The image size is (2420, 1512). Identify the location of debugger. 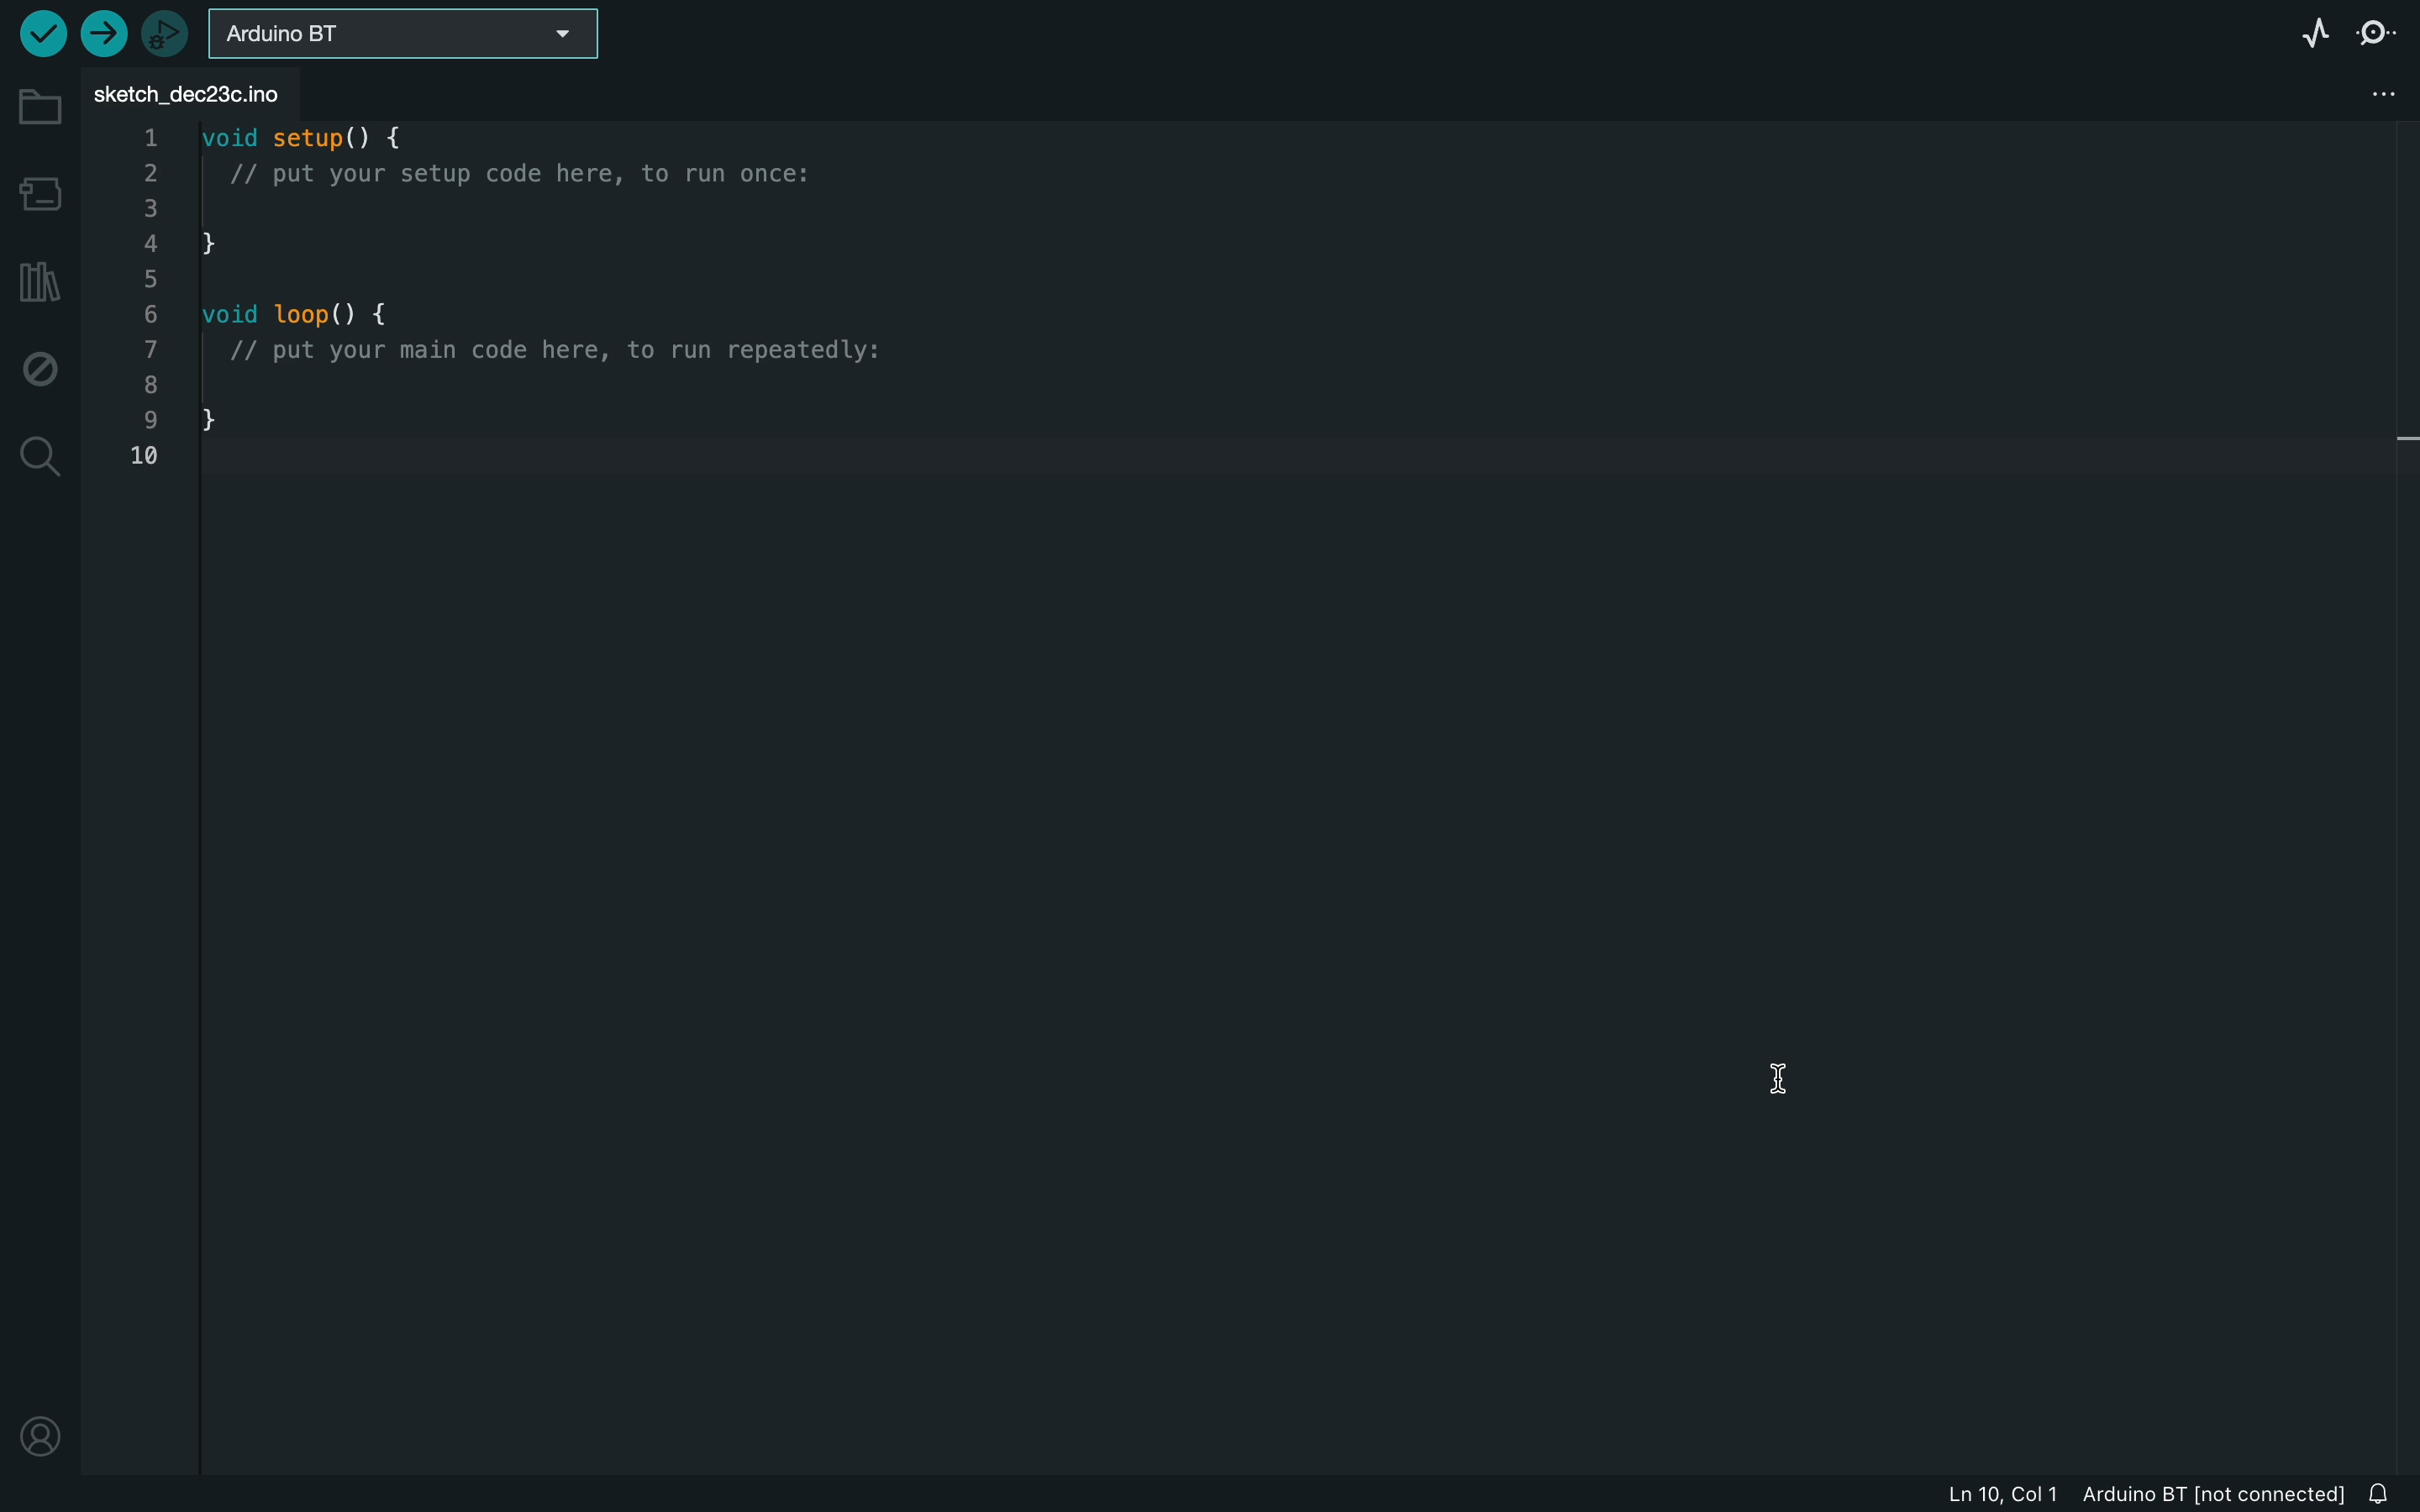
(167, 33).